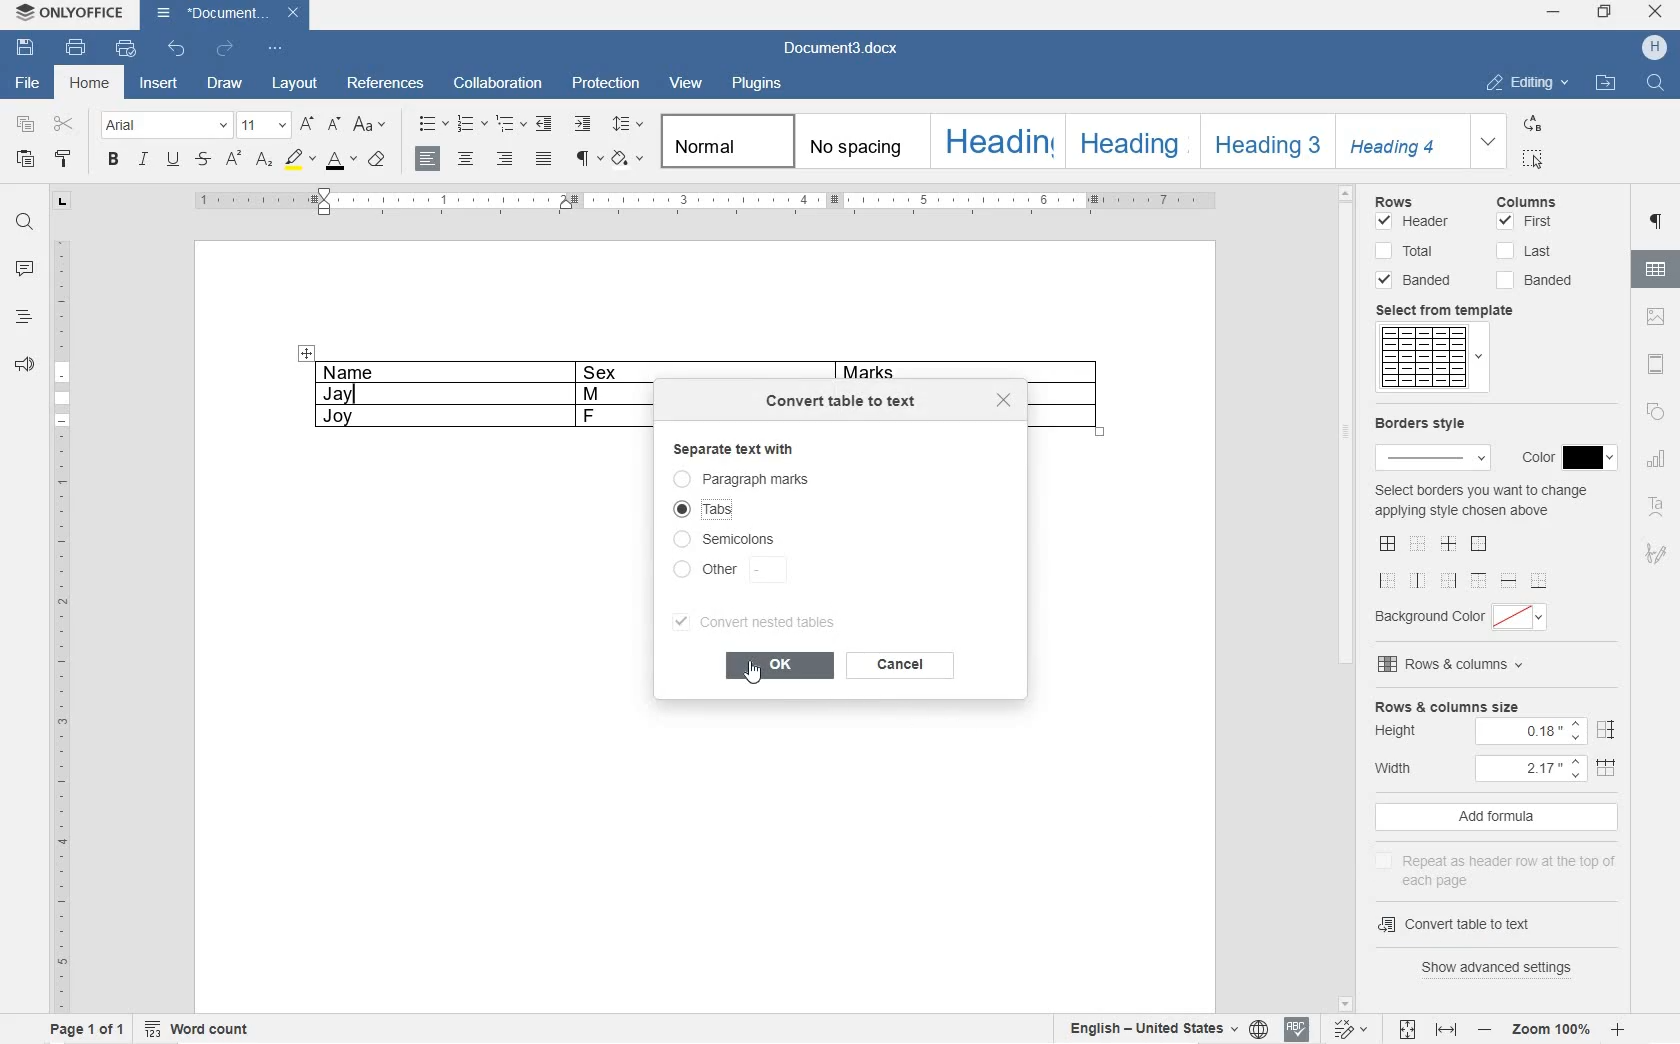  I want to click on ok, so click(779, 665).